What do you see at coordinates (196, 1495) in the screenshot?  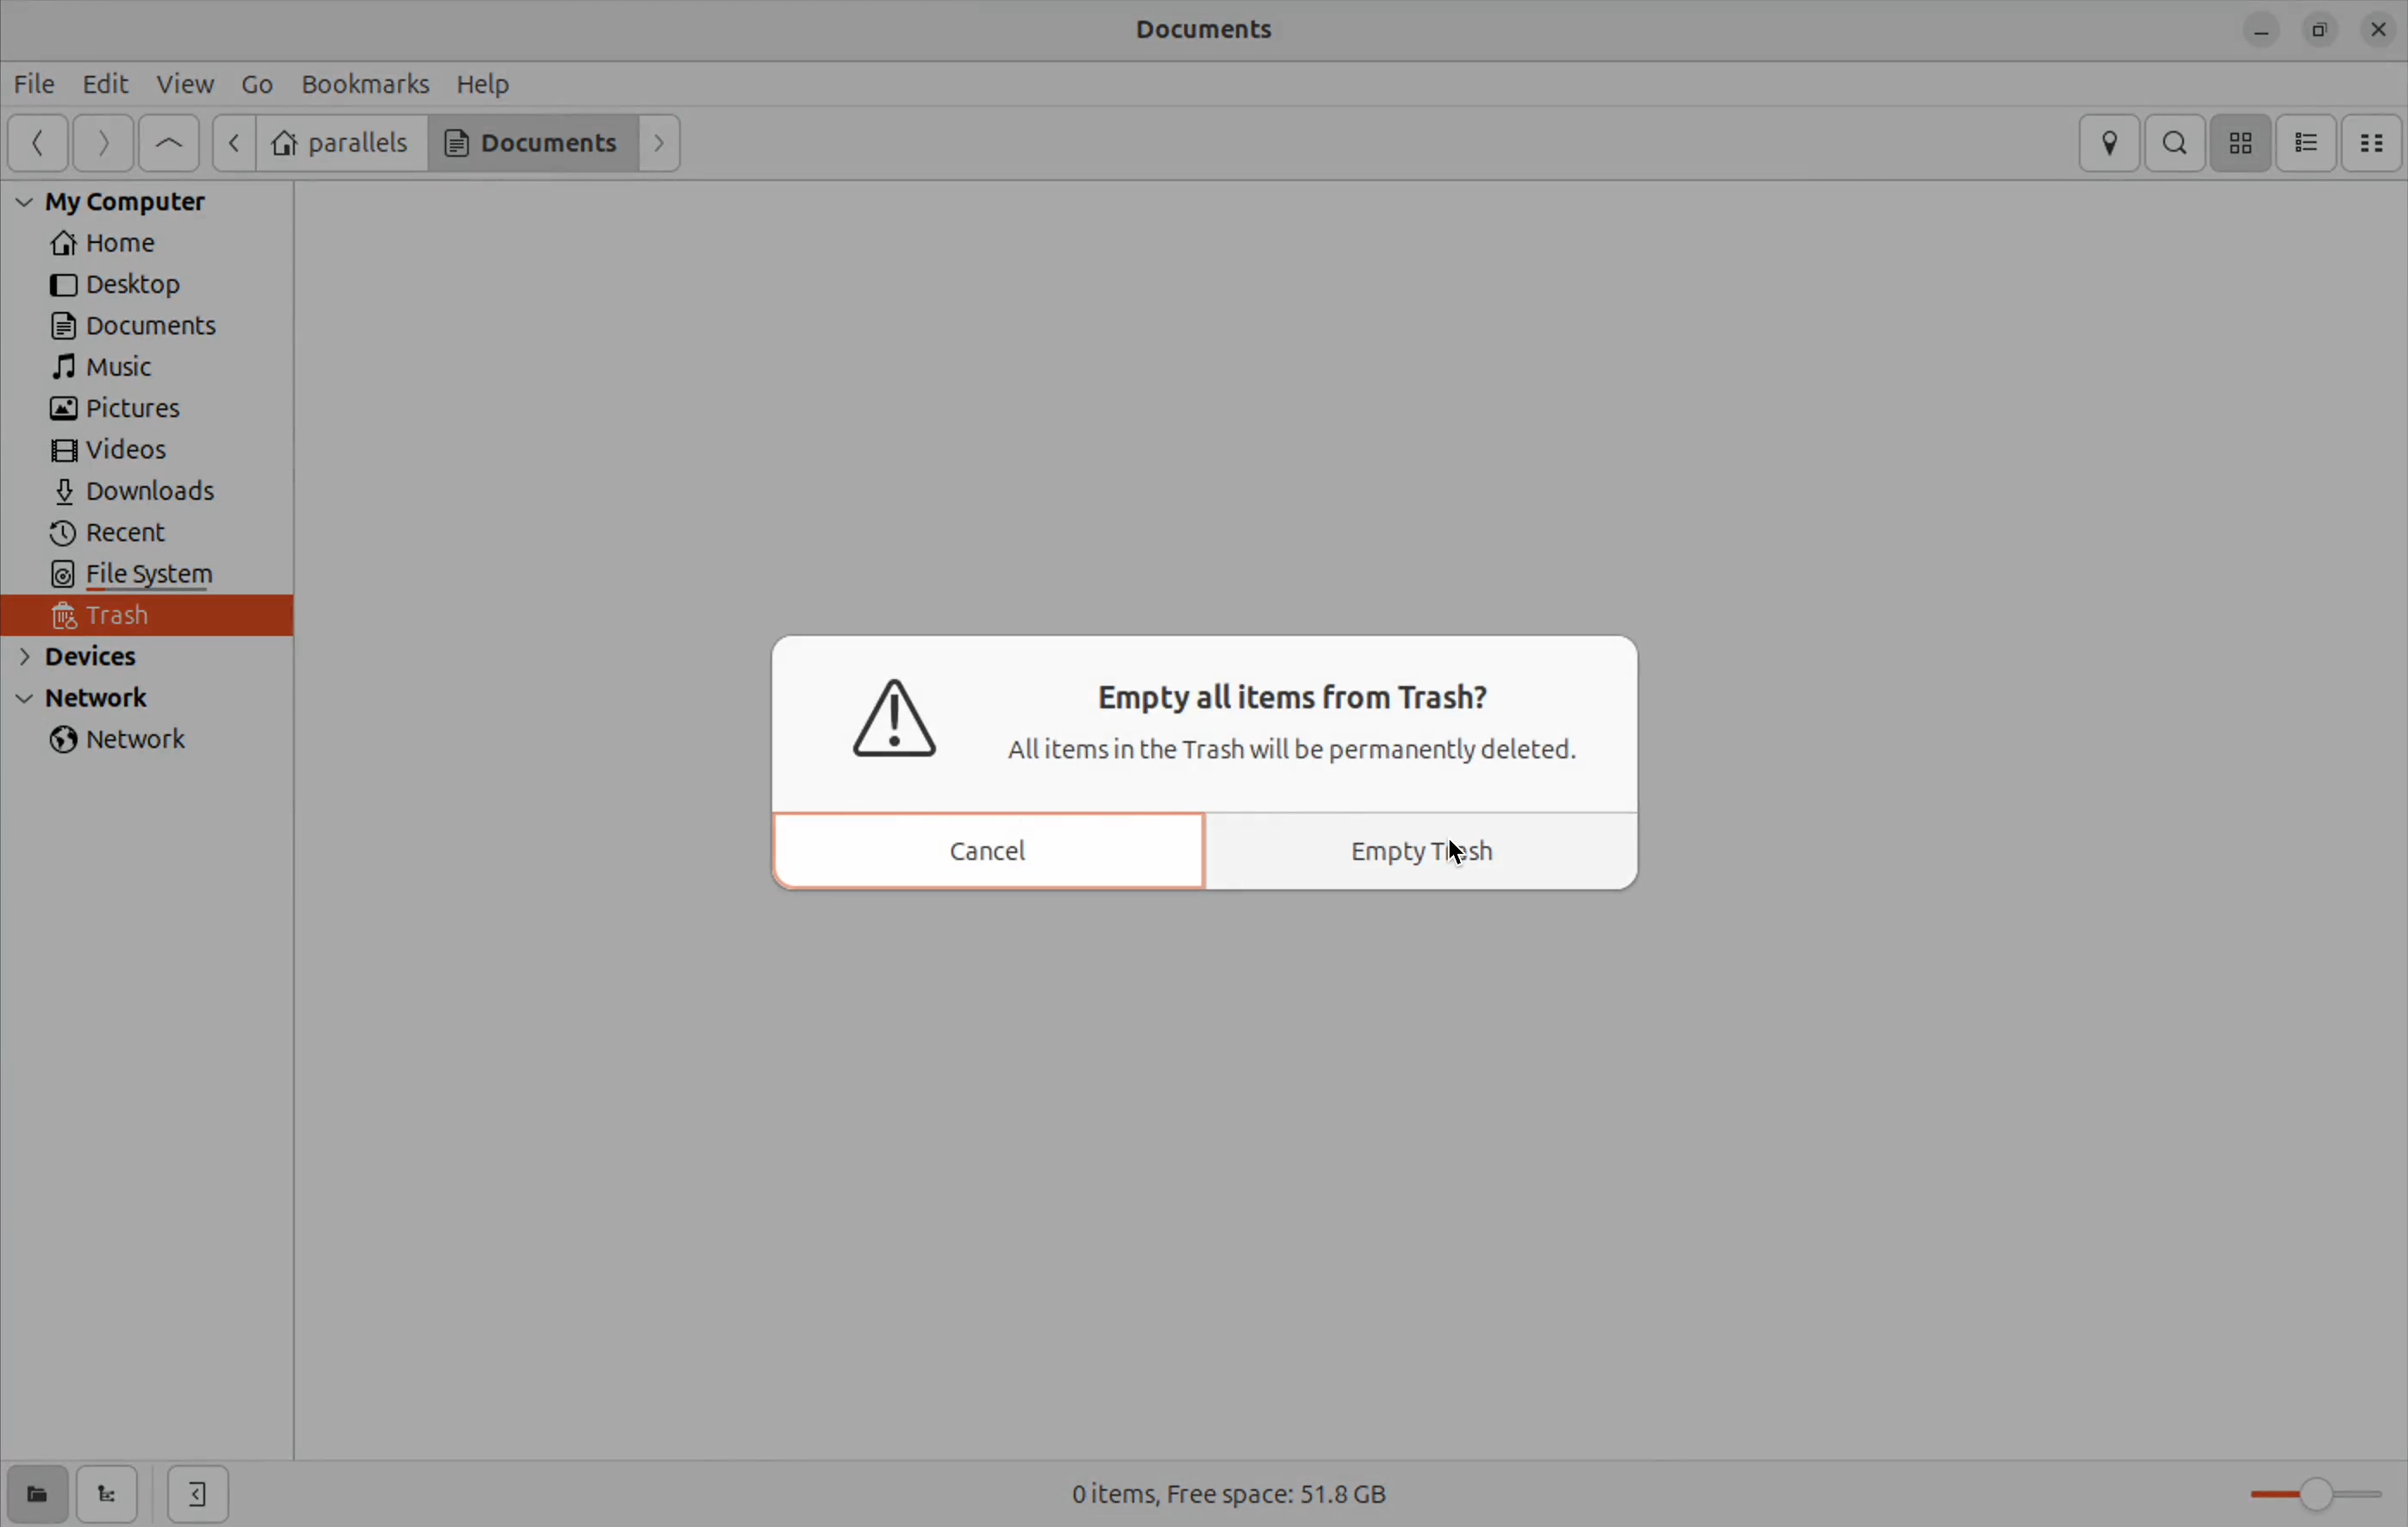 I see `hide side bar` at bounding box center [196, 1495].